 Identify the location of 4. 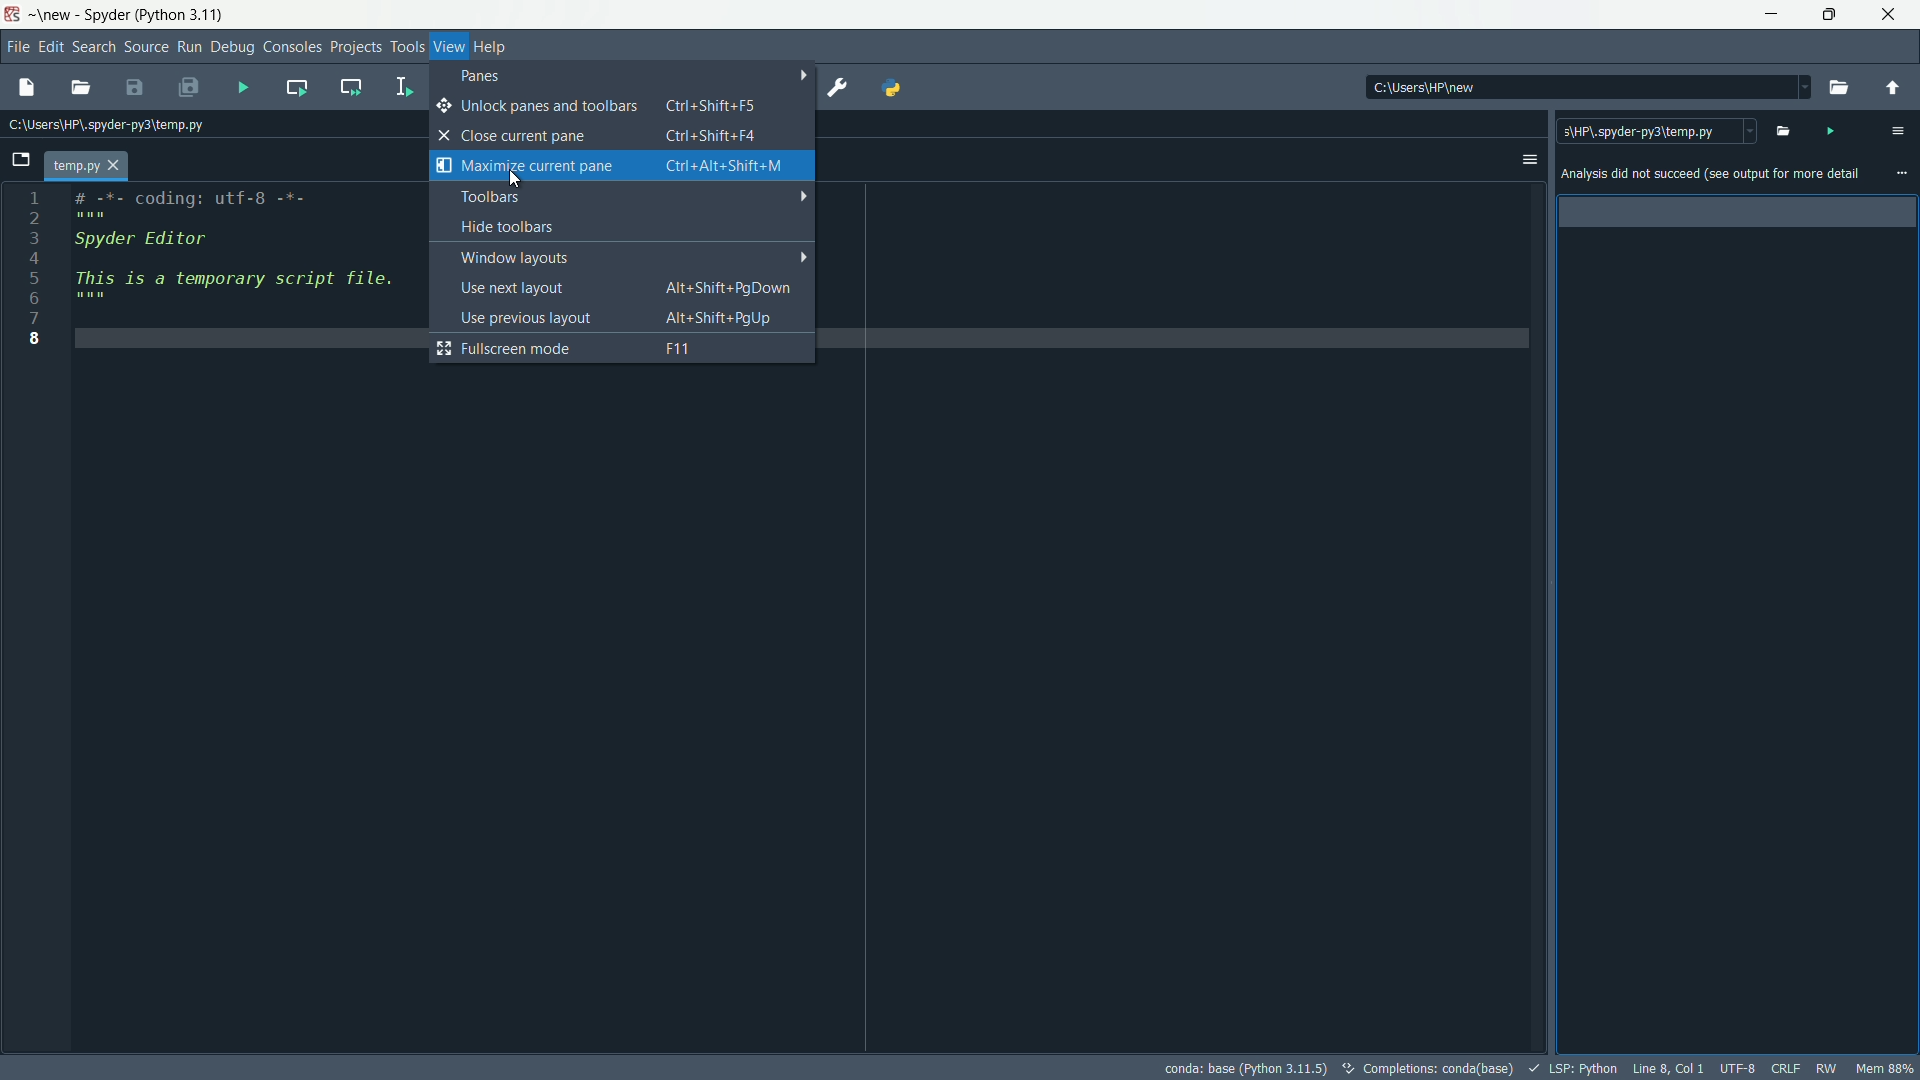
(39, 260).